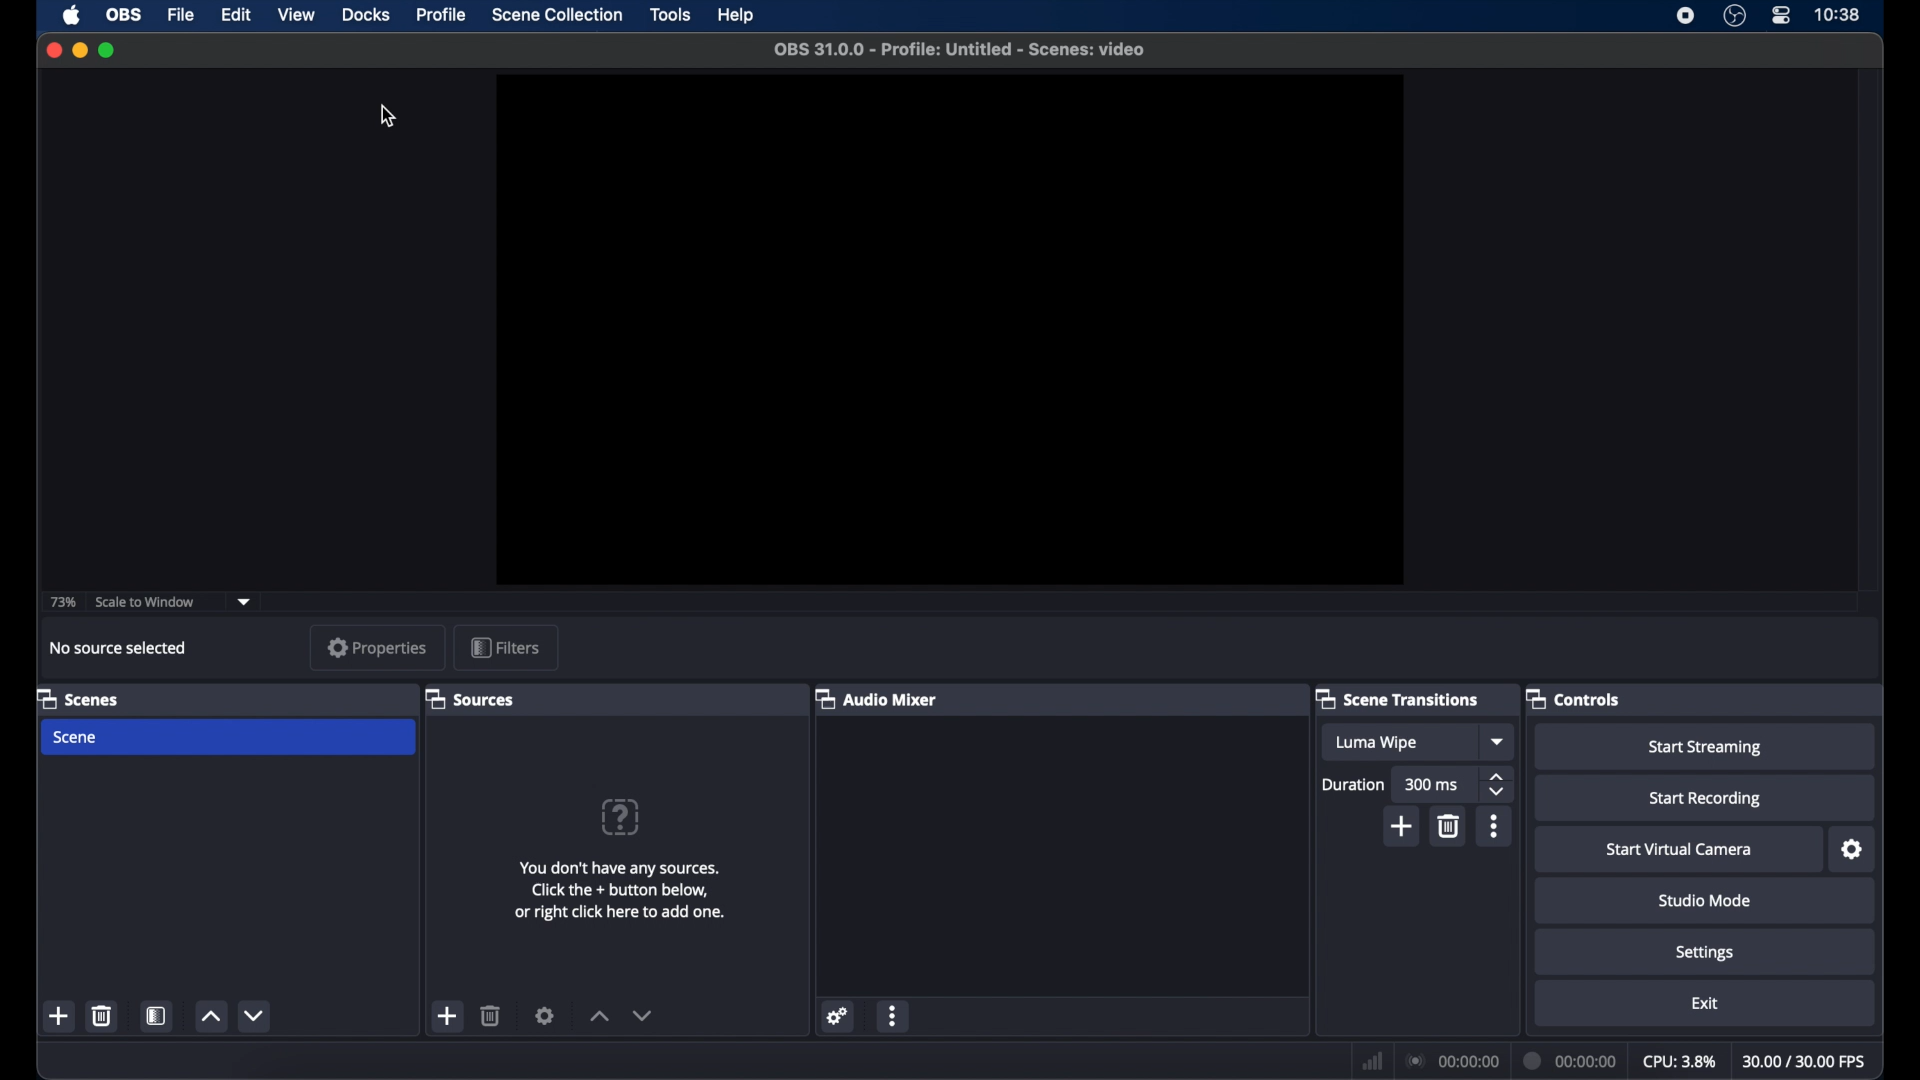  What do you see at coordinates (954, 328) in the screenshot?
I see `preview` at bounding box center [954, 328].